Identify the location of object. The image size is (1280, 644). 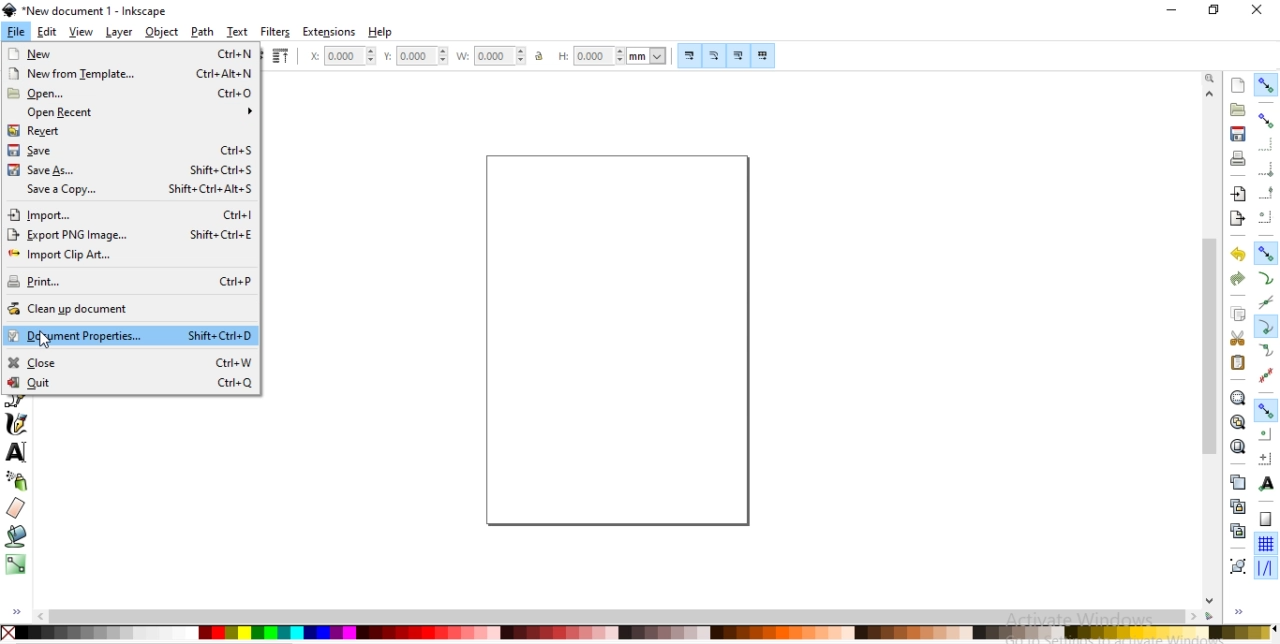
(162, 32).